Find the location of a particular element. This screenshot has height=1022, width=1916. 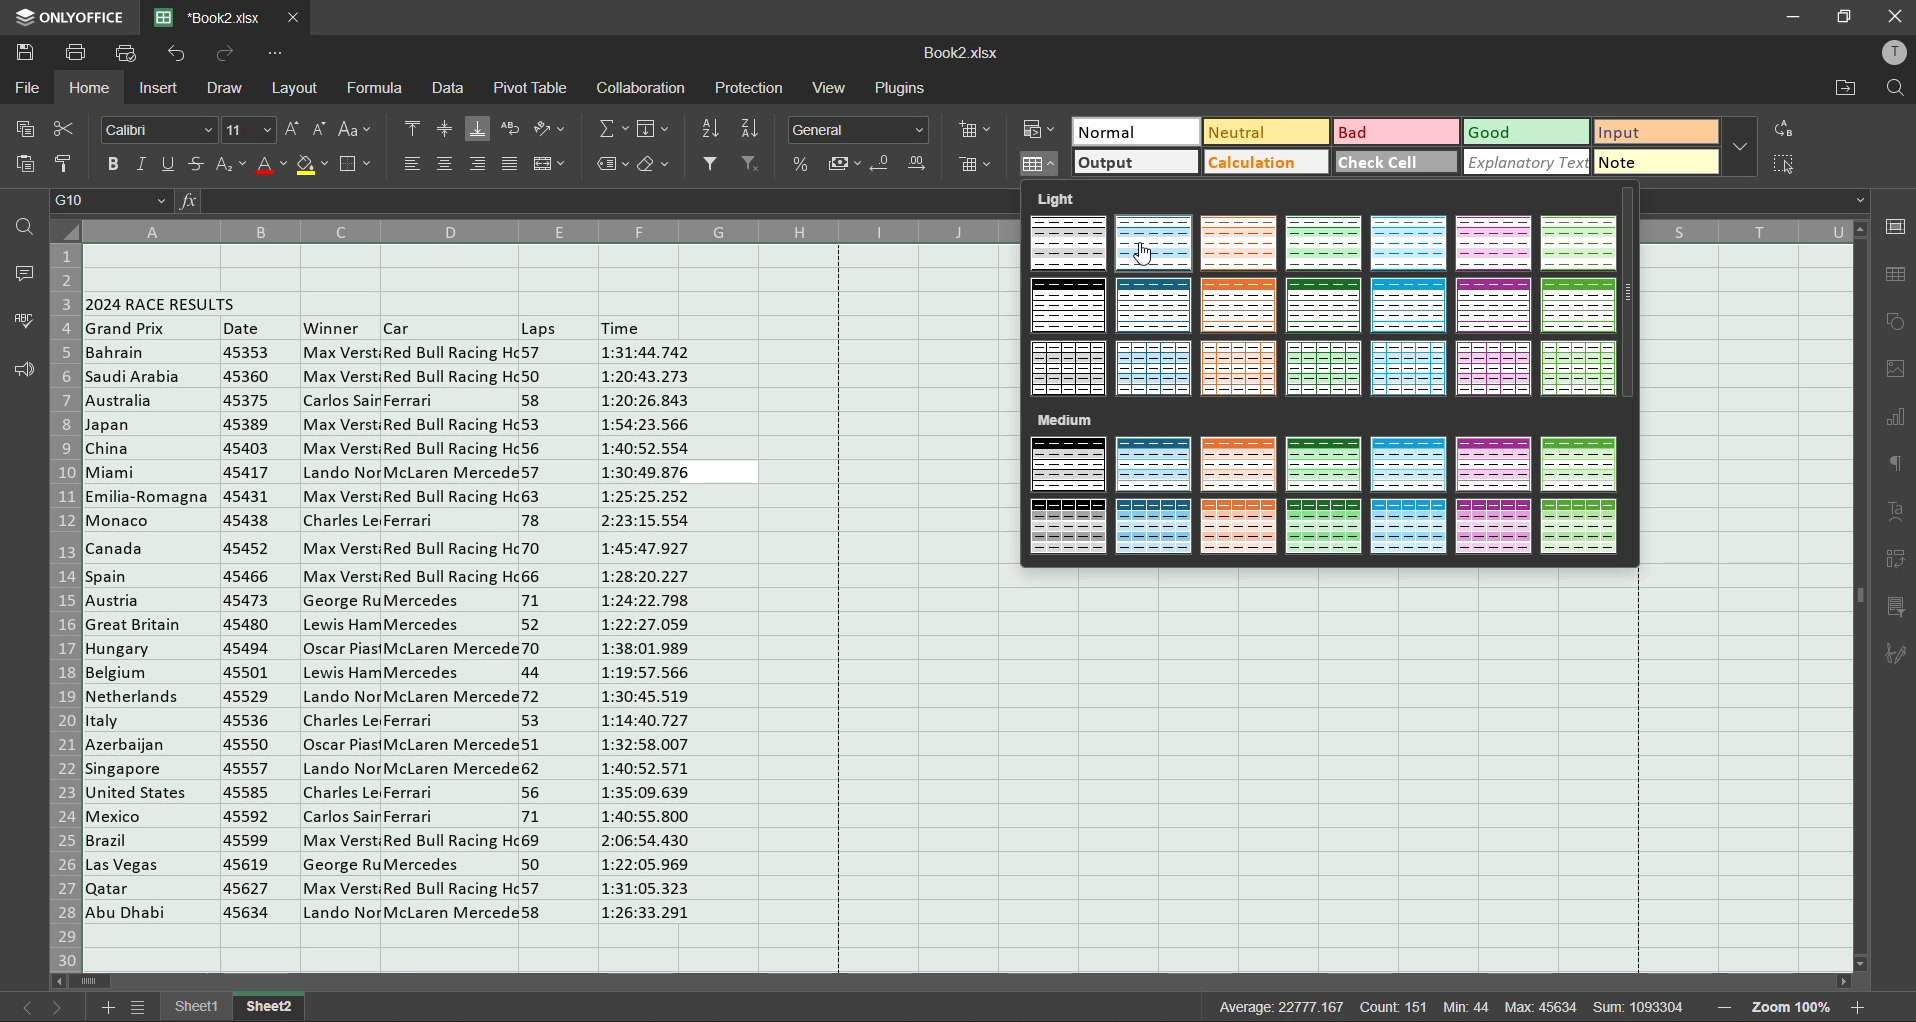

save is located at coordinates (78, 56).